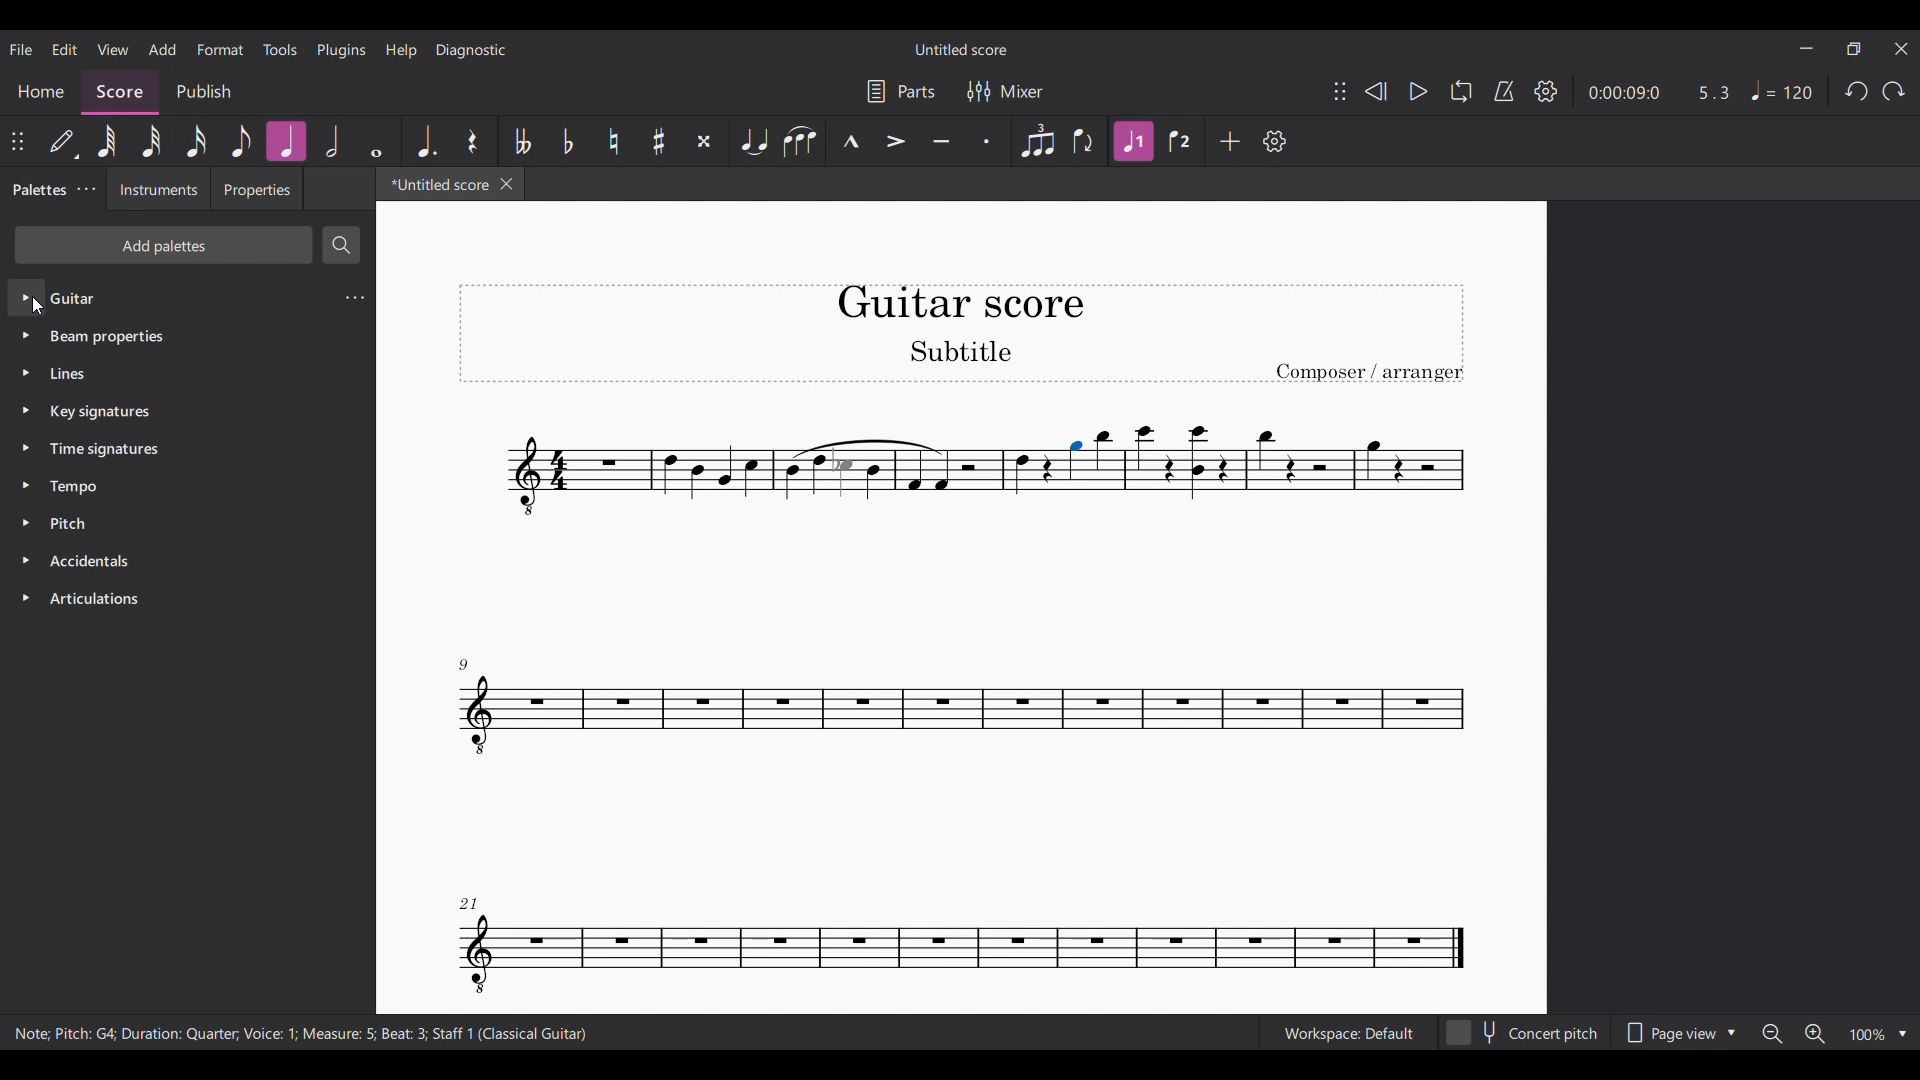 The height and width of the screenshot is (1080, 1920). What do you see at coordinates (473, 141) in the screenshot?
I see `Rest` at bounding box center [473, 141].